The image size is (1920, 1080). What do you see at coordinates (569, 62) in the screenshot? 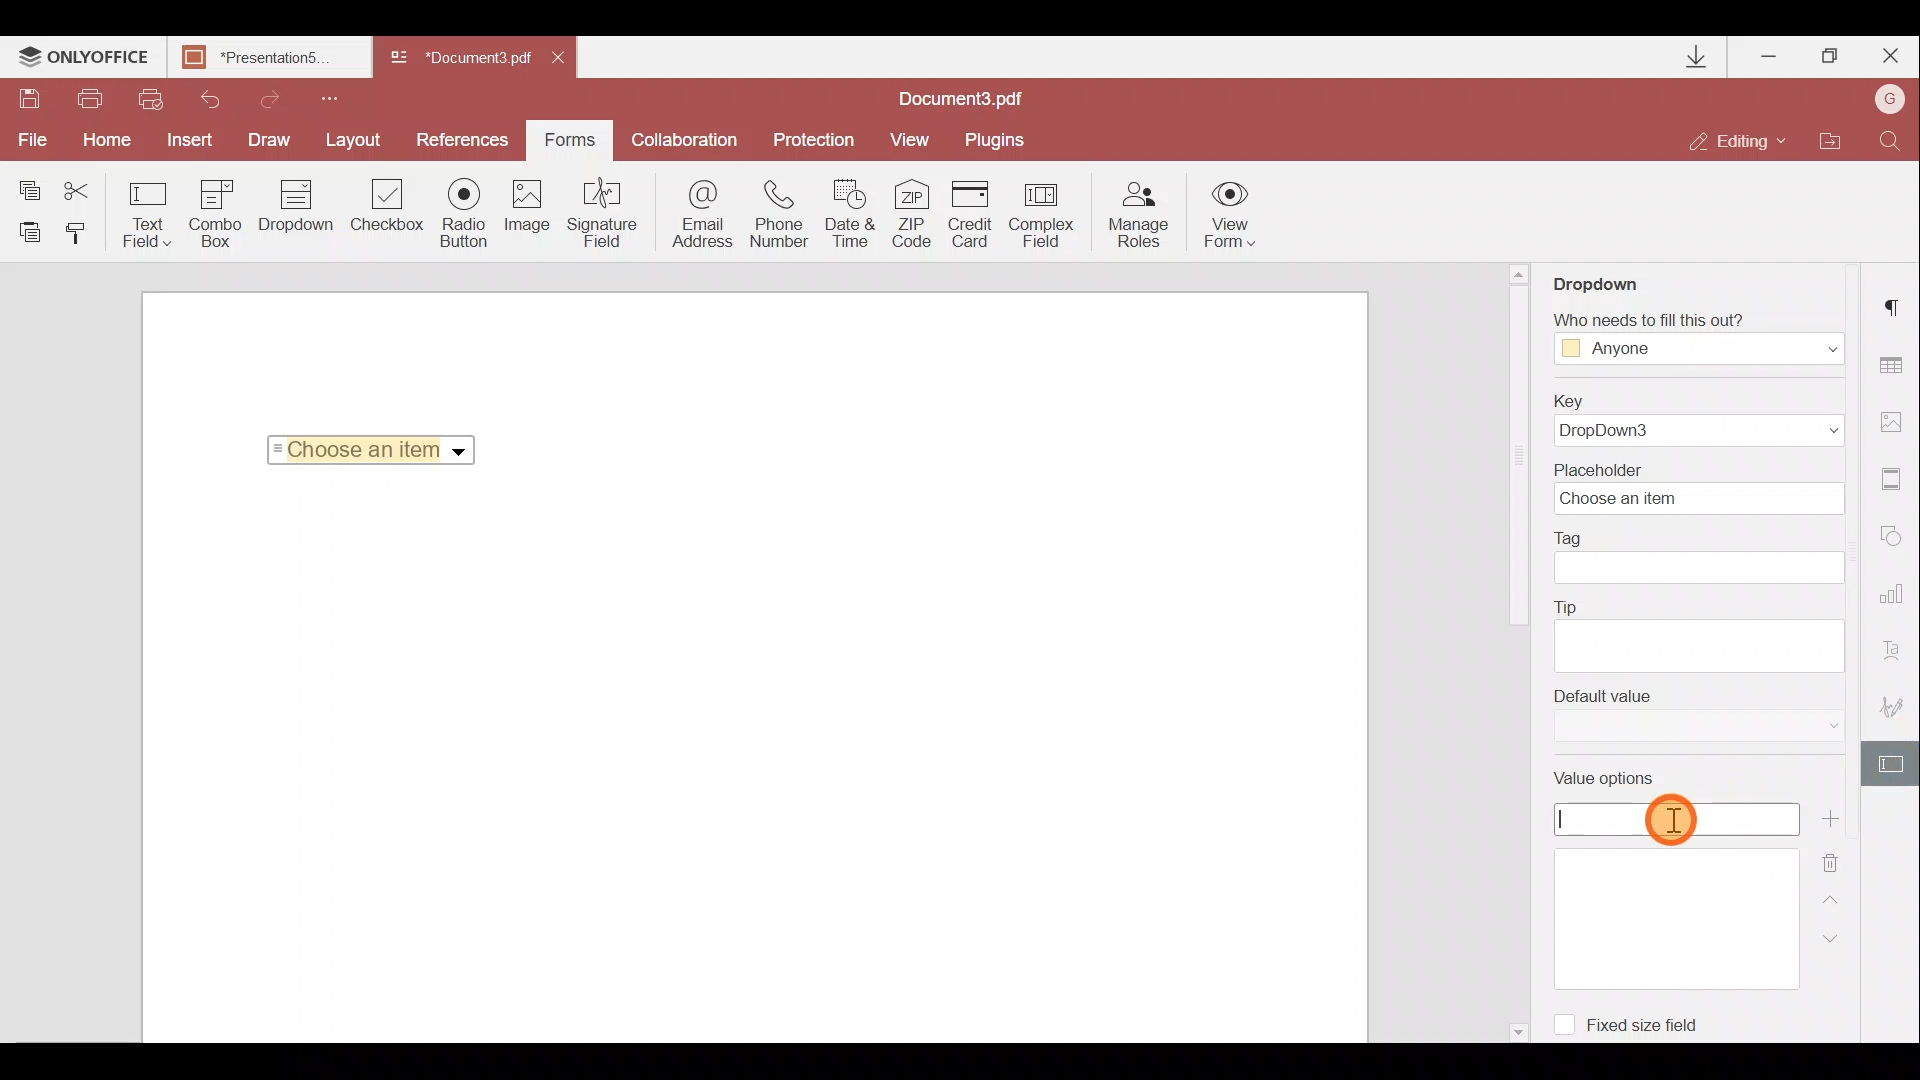
I see `Close` at bounding box center [569, 62].